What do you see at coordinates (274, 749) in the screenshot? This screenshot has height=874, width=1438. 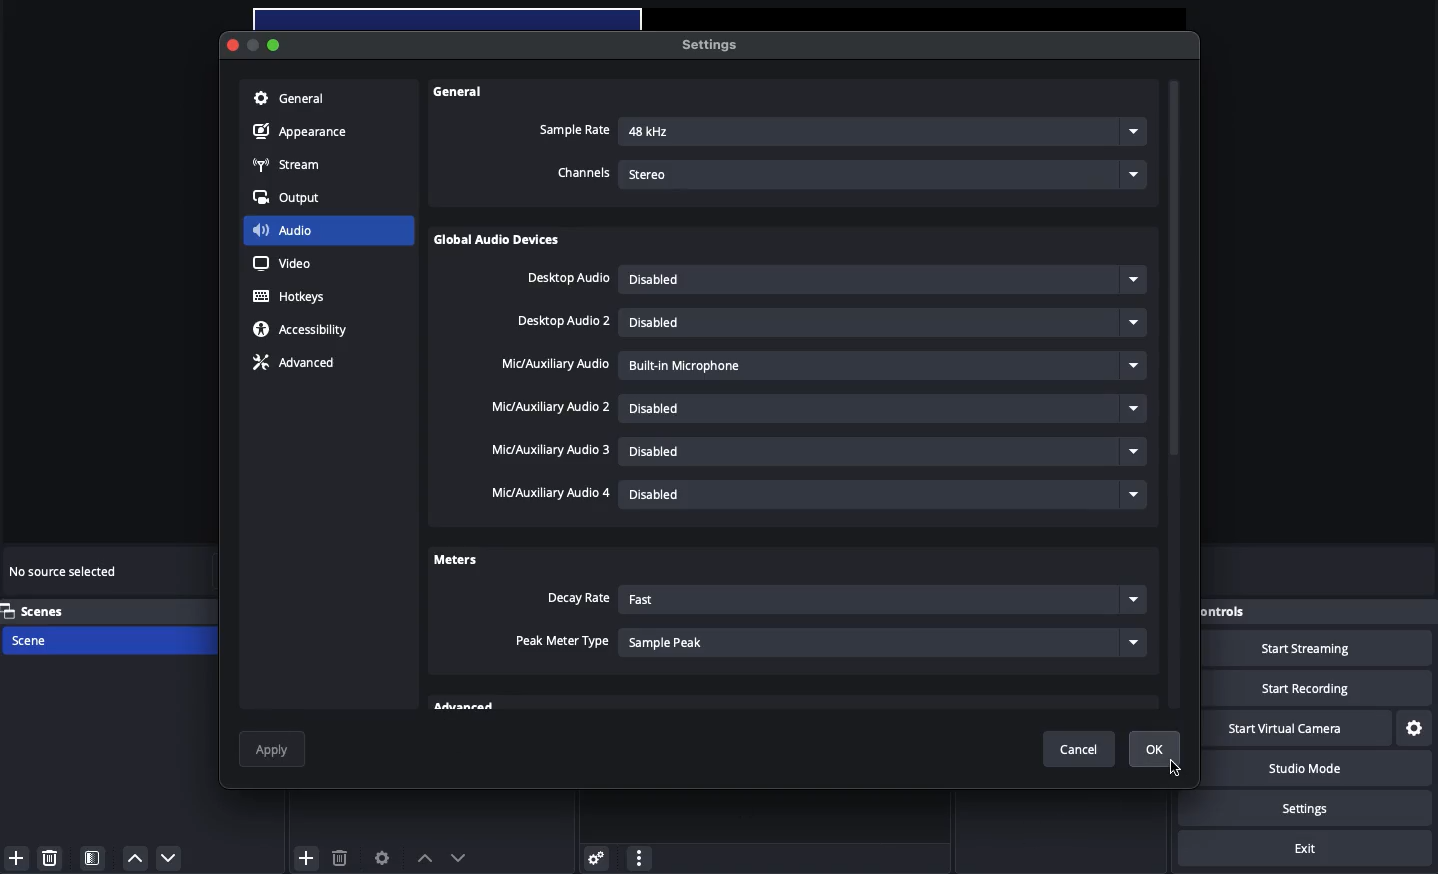 I see `Apply` at bounding box center [274, 749].